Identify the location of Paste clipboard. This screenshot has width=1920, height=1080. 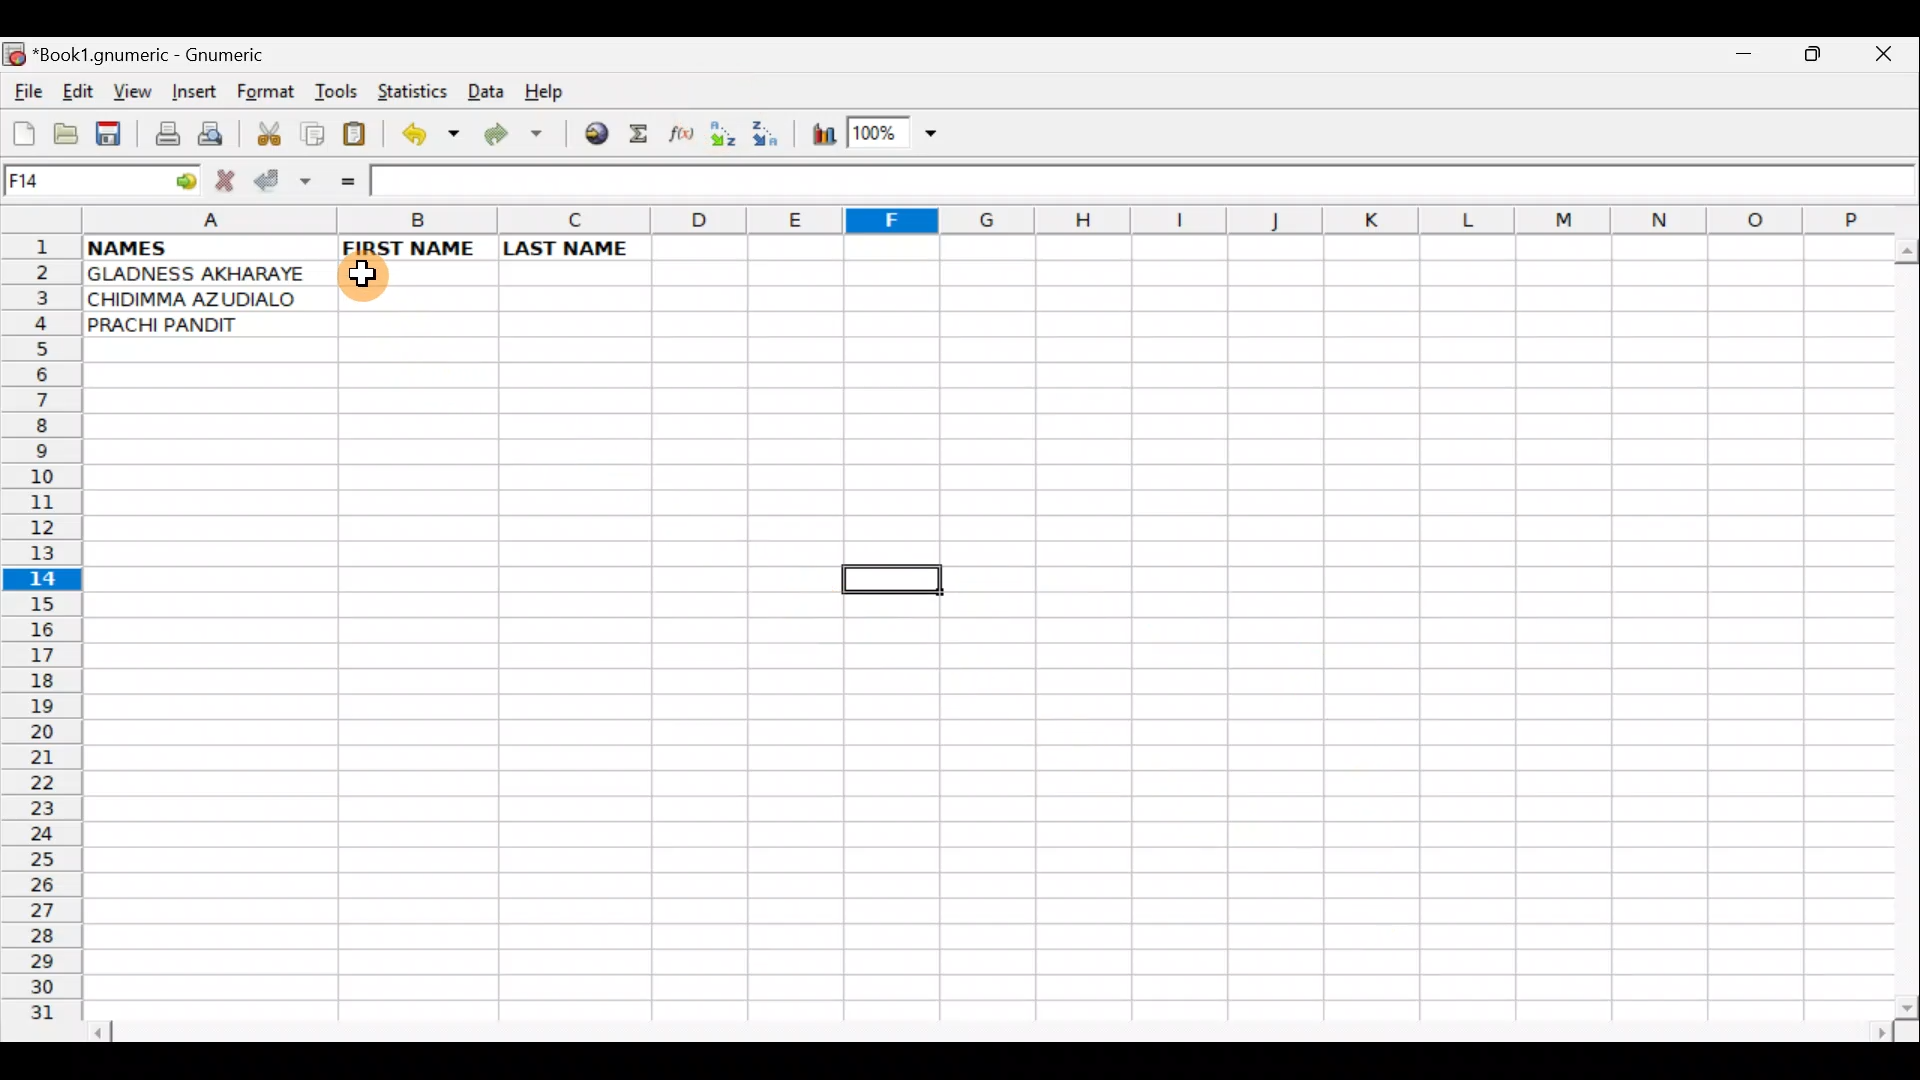
(361, 137).